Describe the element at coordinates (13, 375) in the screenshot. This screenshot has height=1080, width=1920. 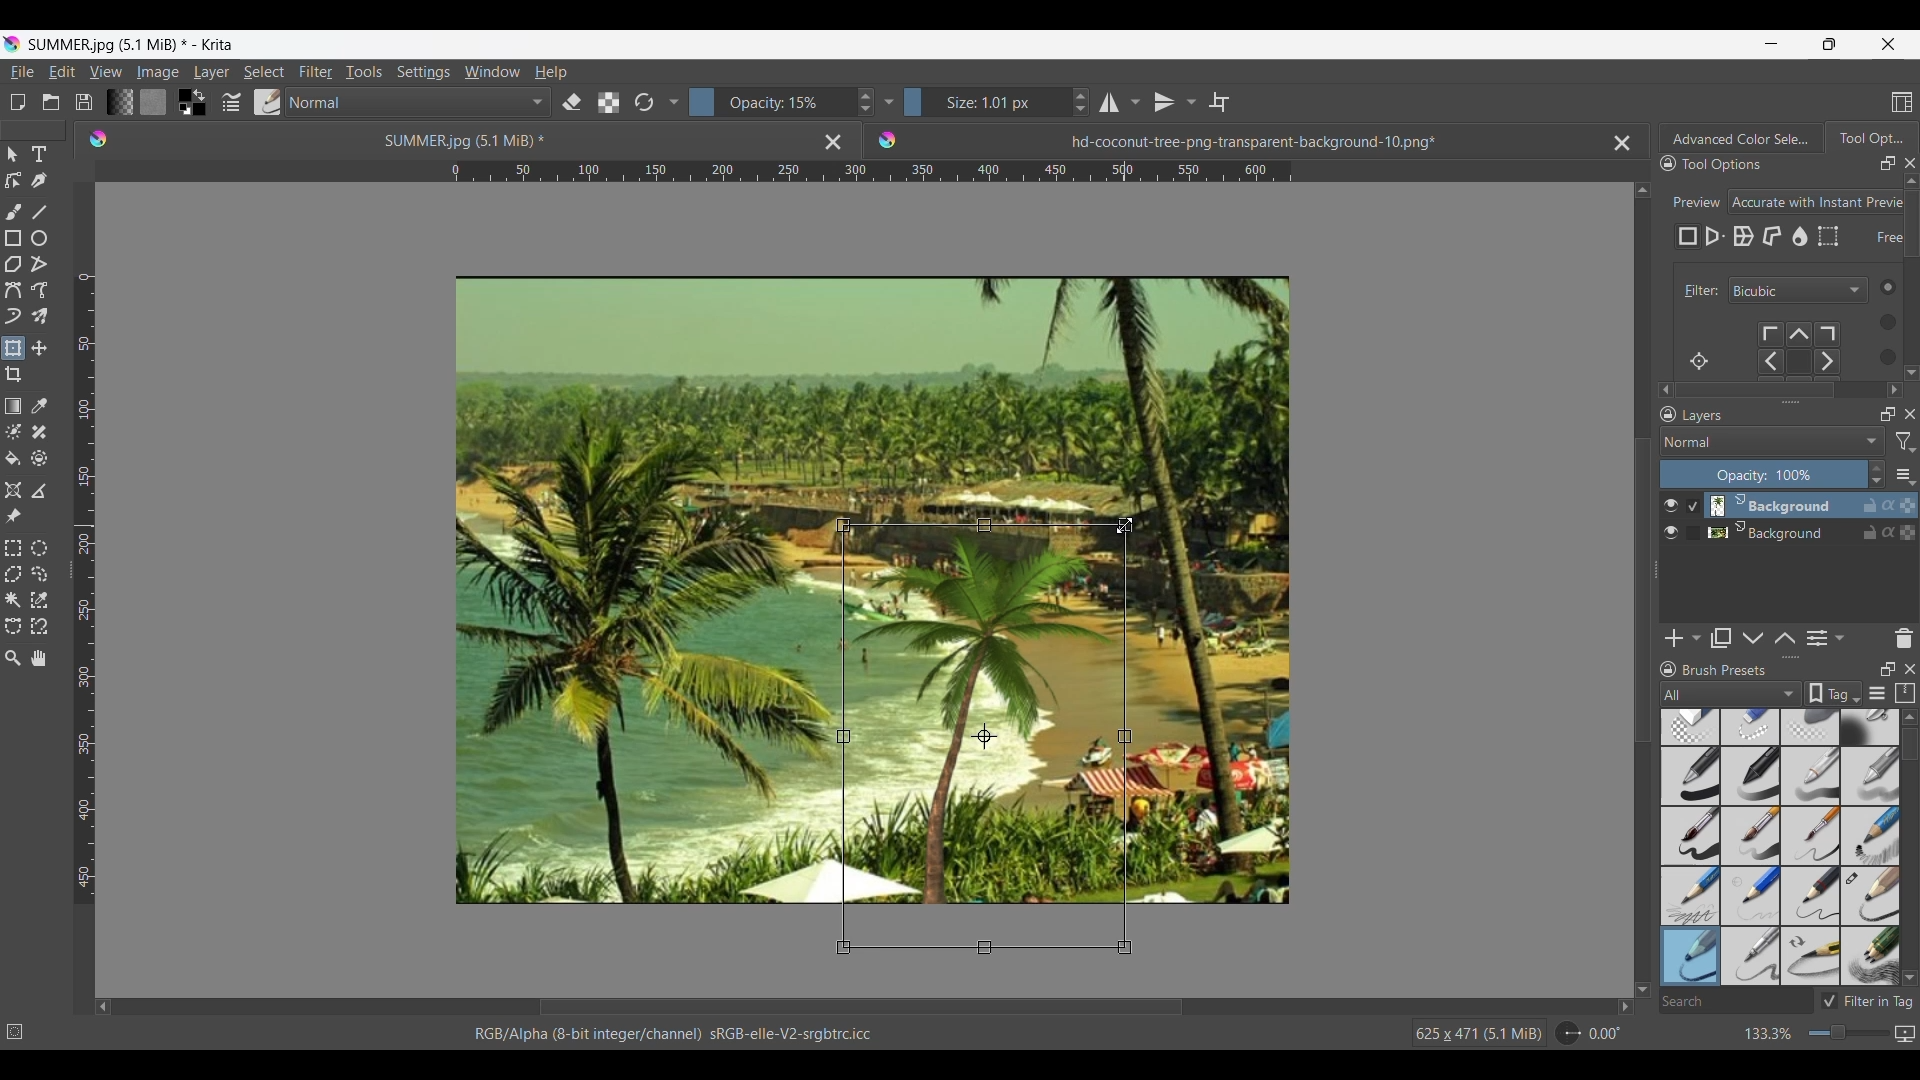
I see `Crop tool` at that location.